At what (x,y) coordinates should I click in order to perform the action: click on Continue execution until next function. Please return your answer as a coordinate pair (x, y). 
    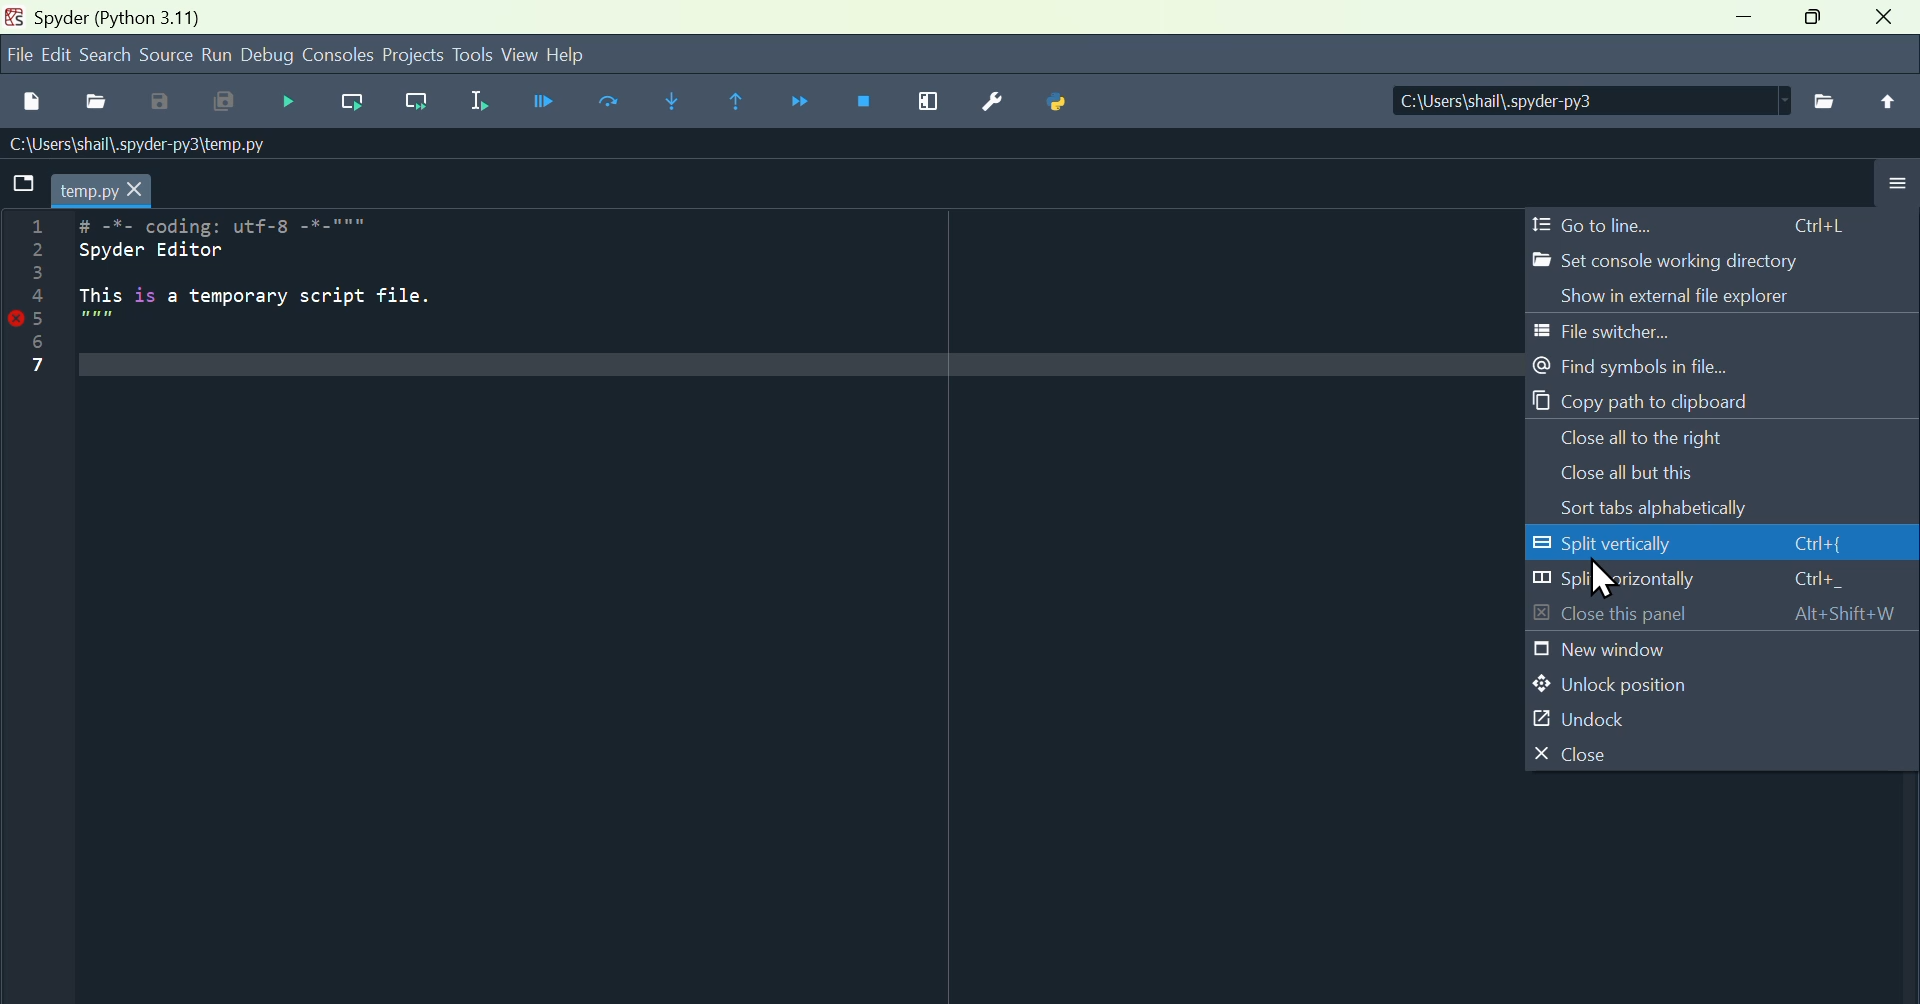
    Looking at the image, I should click on (807, 102).